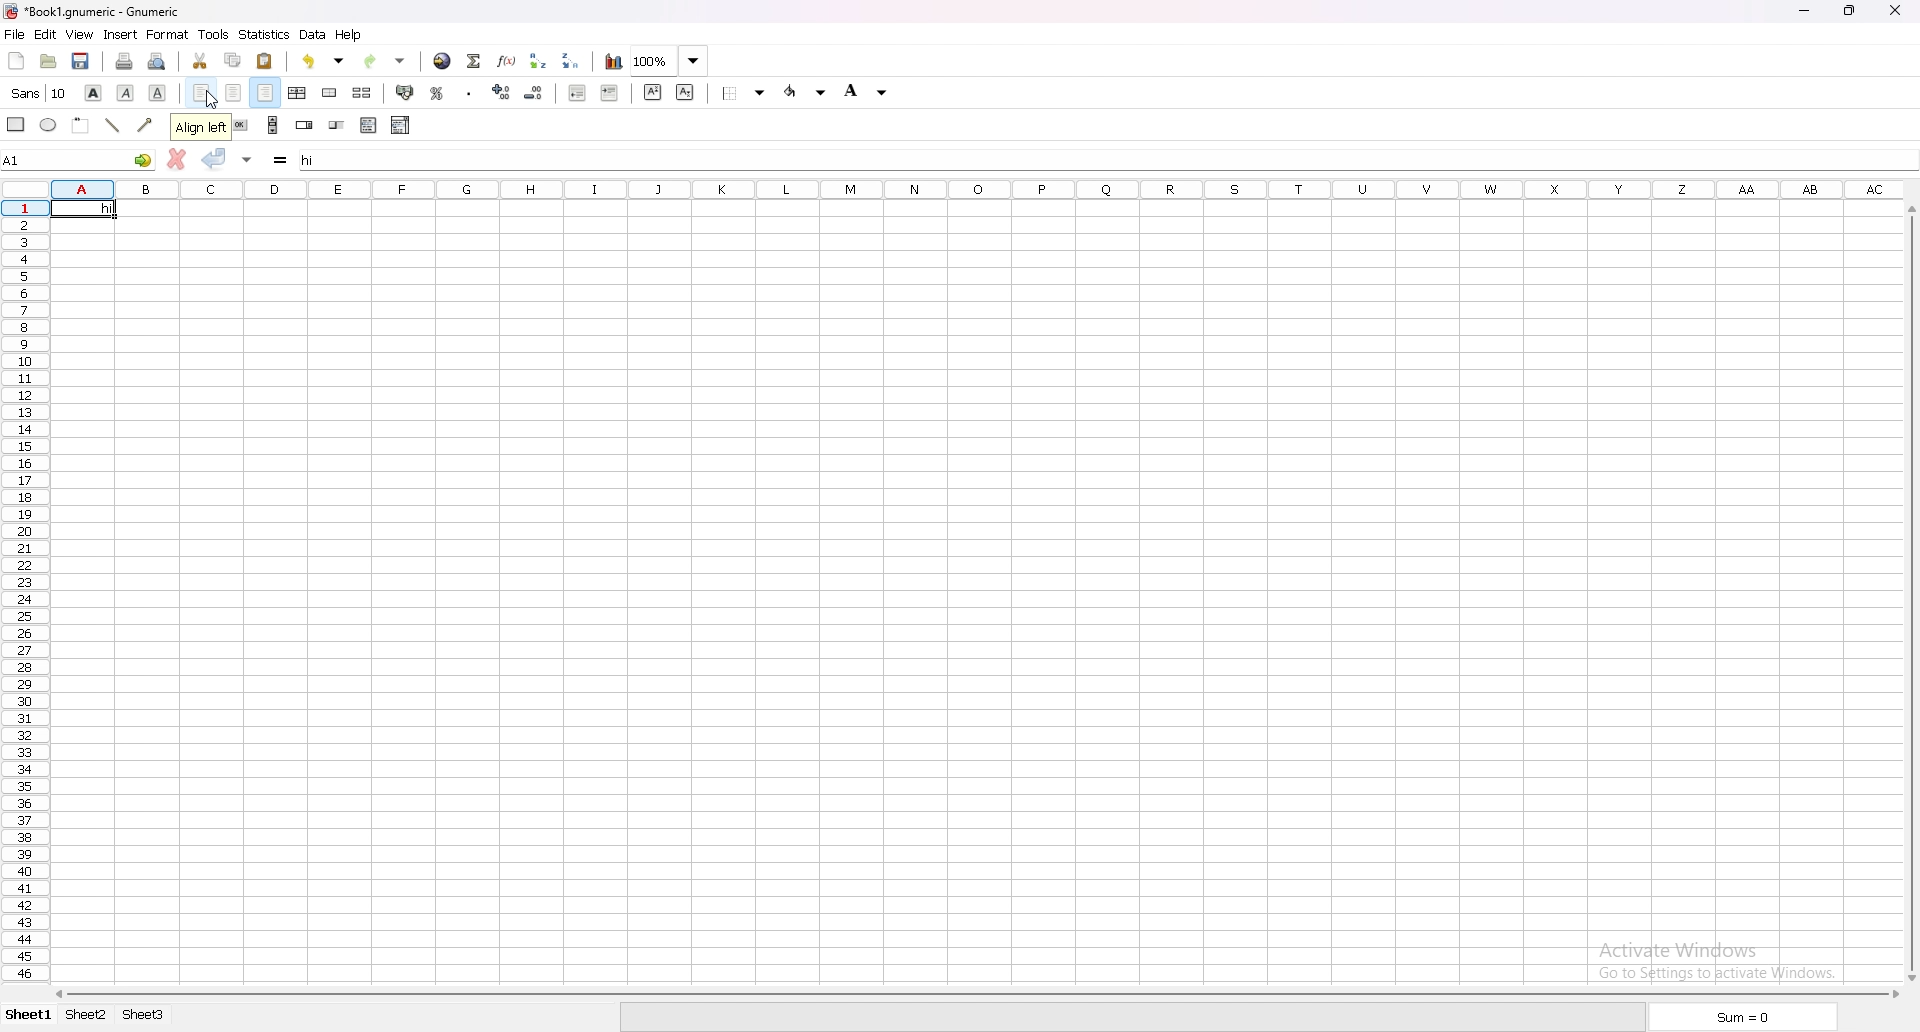 This screenshot has height=1032, width=1920. Describe the element at coordinates (323, 61) in the screenshot. I see `undo` at that location.